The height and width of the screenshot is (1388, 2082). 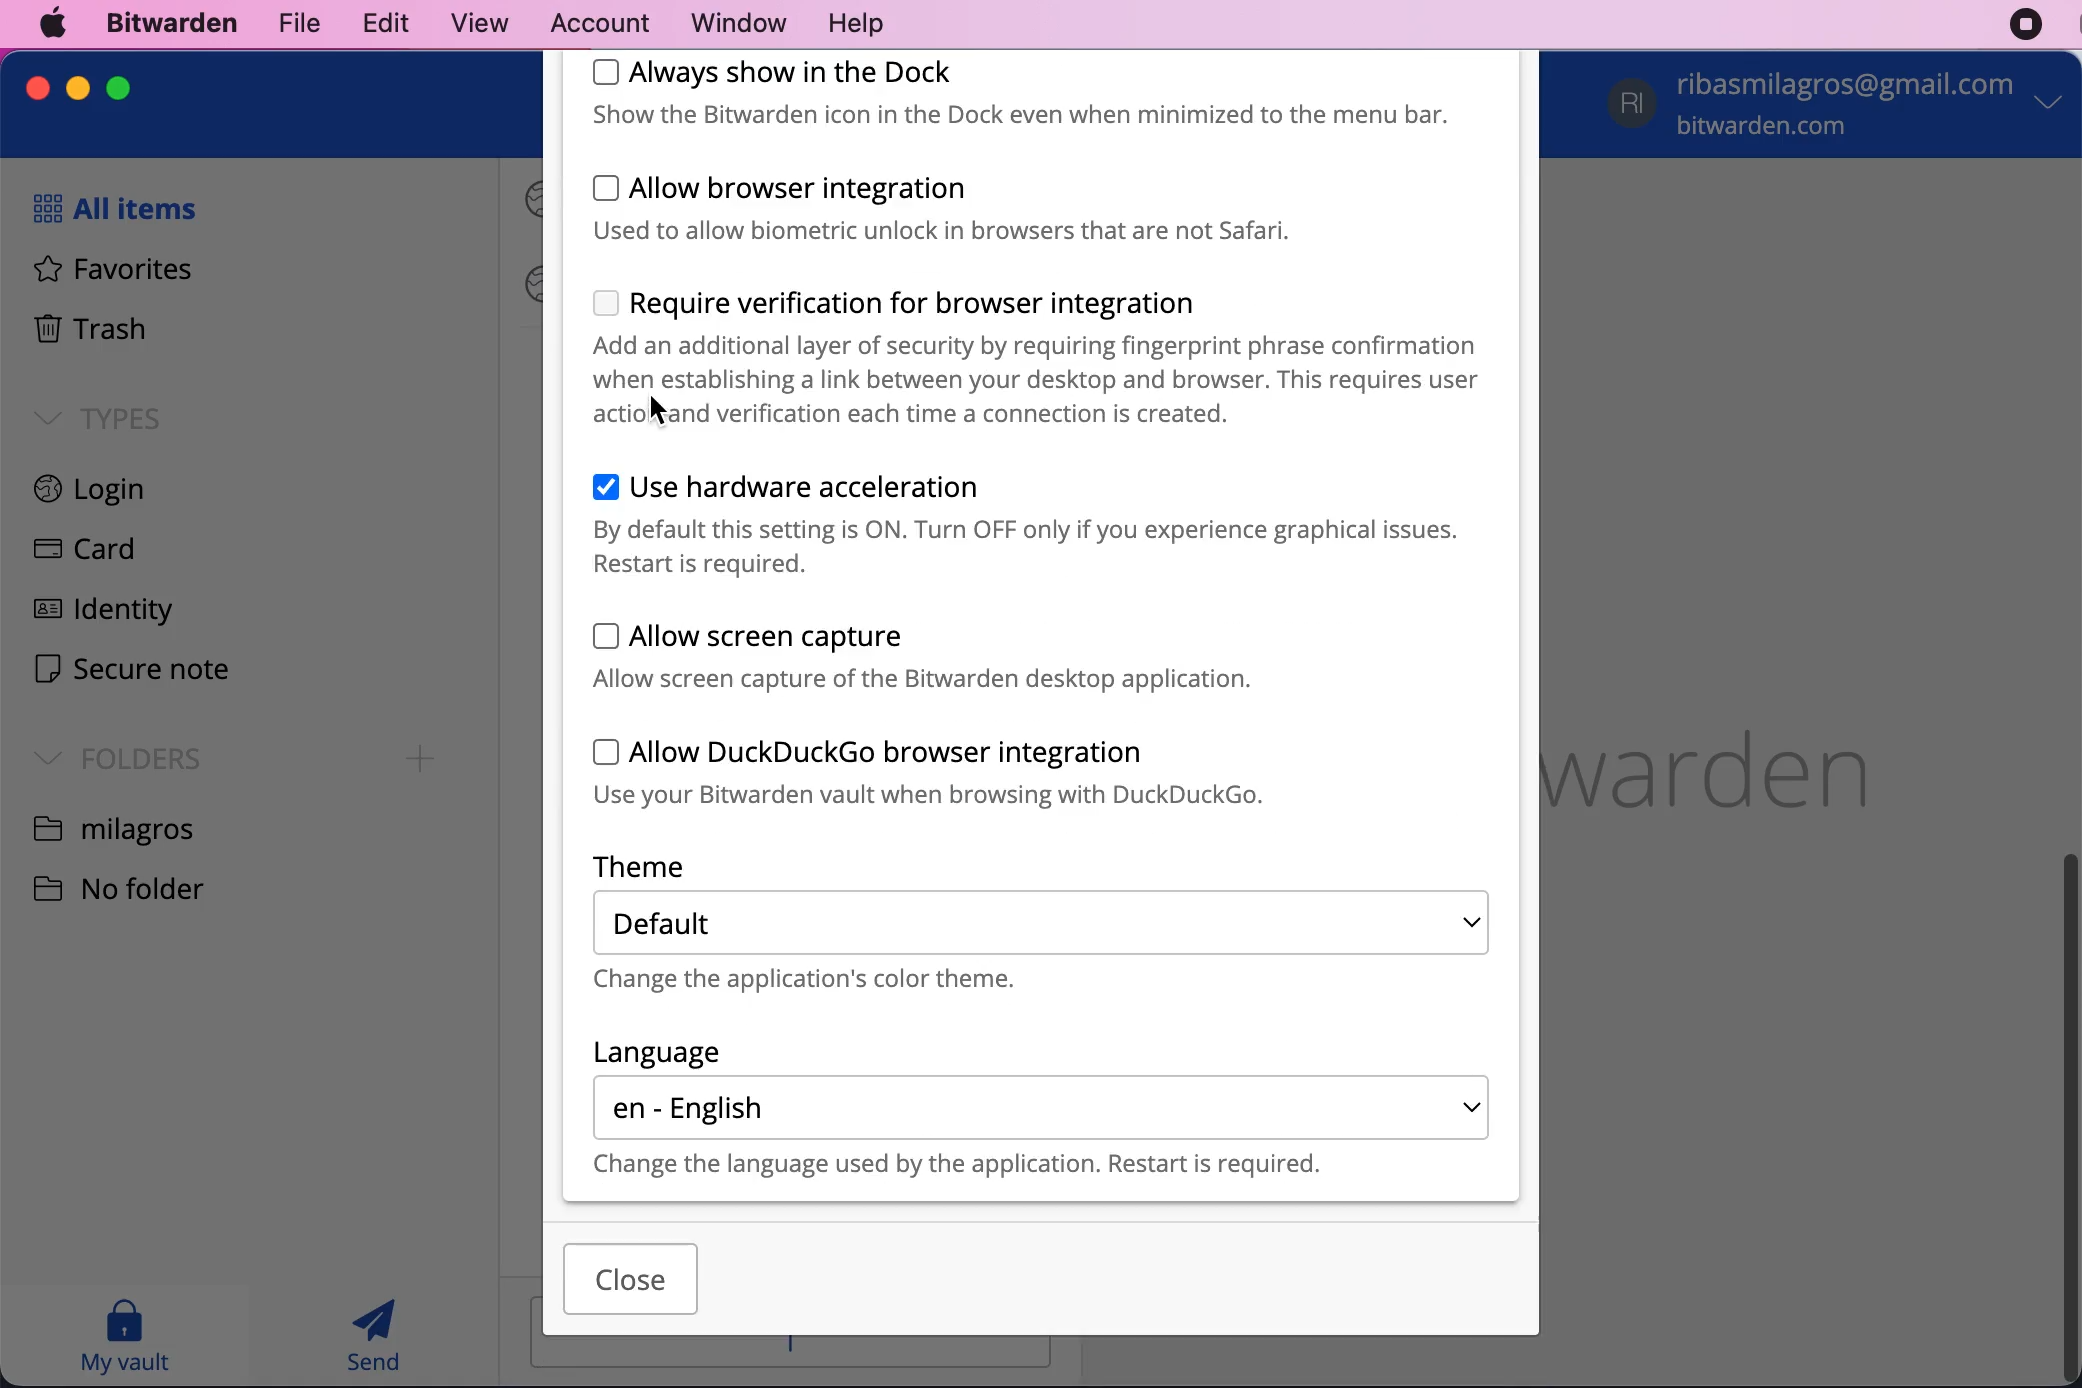 What do you see at coordinates (421, 759) in the screenshot?
I see `Add folder` at bounding box center [421, 759].